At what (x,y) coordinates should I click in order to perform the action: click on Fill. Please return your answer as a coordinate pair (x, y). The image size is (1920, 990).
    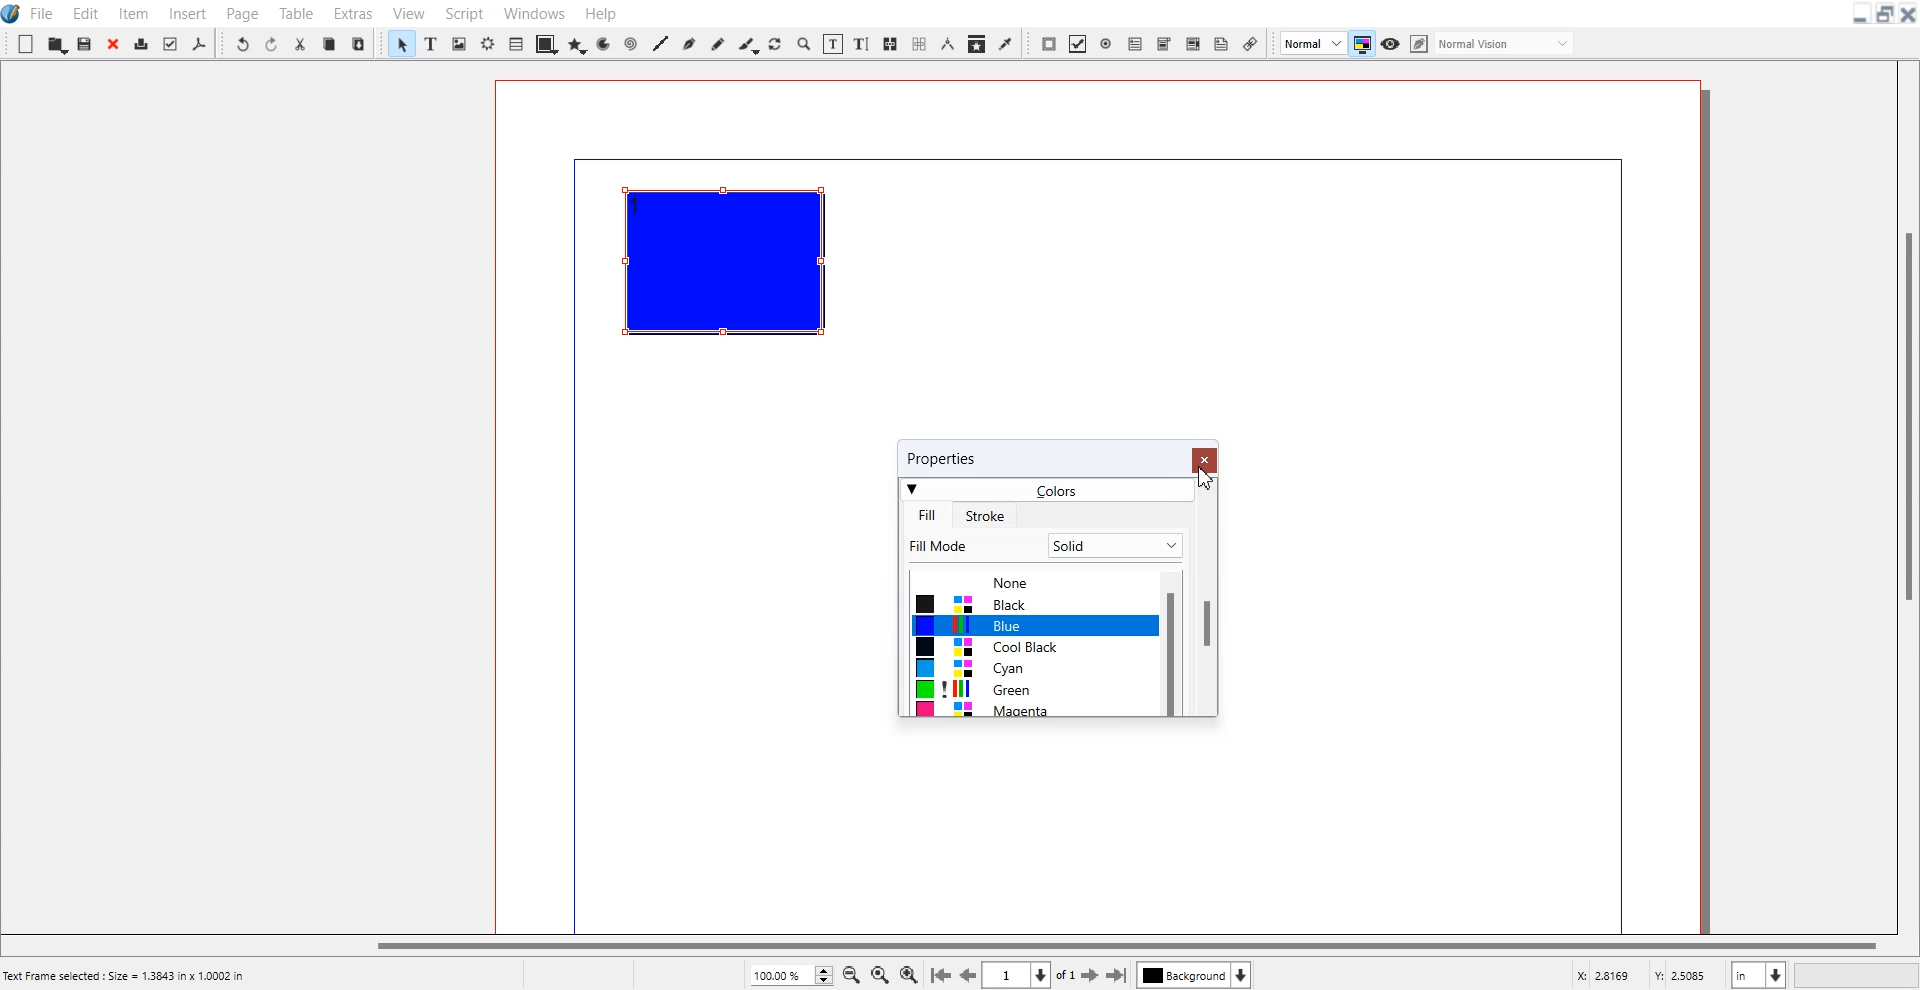
    Looking at the image, I should click on (925, 514).